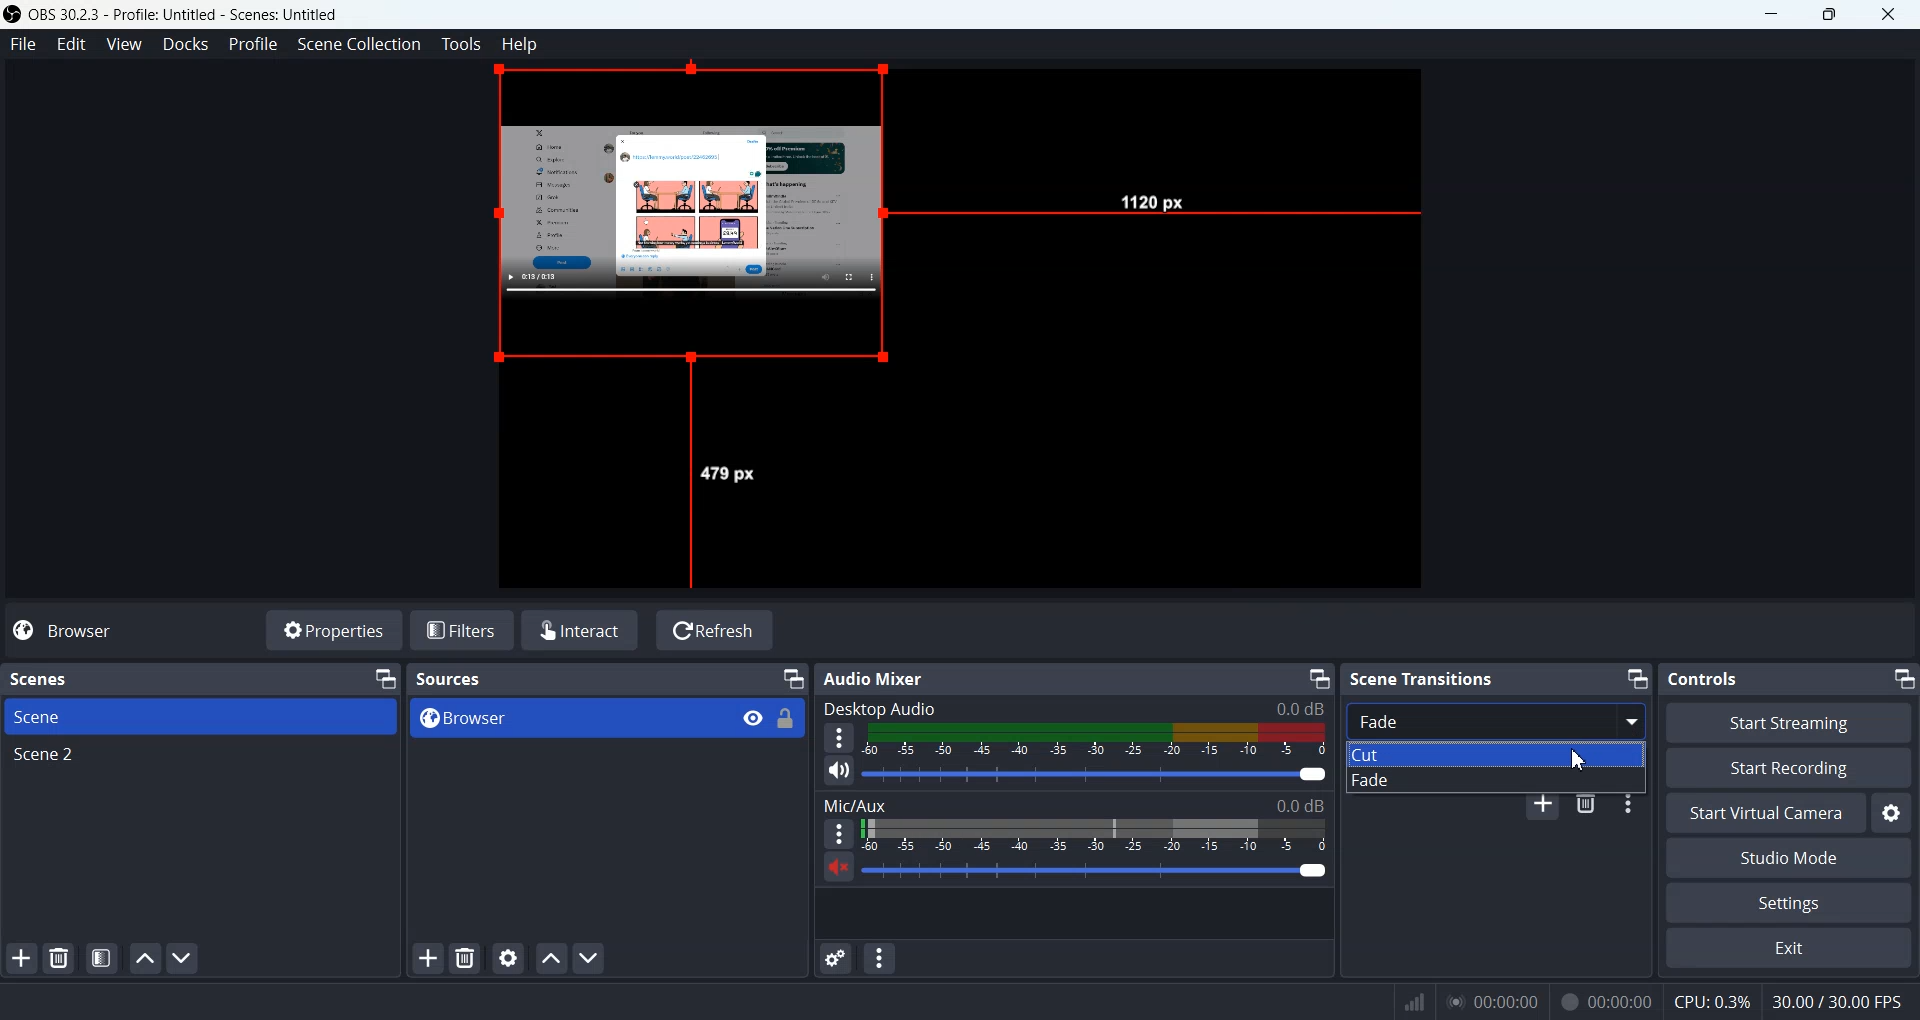  Describe the element at coordinates (752, 716) in the screenshot. I see `View` at that location.